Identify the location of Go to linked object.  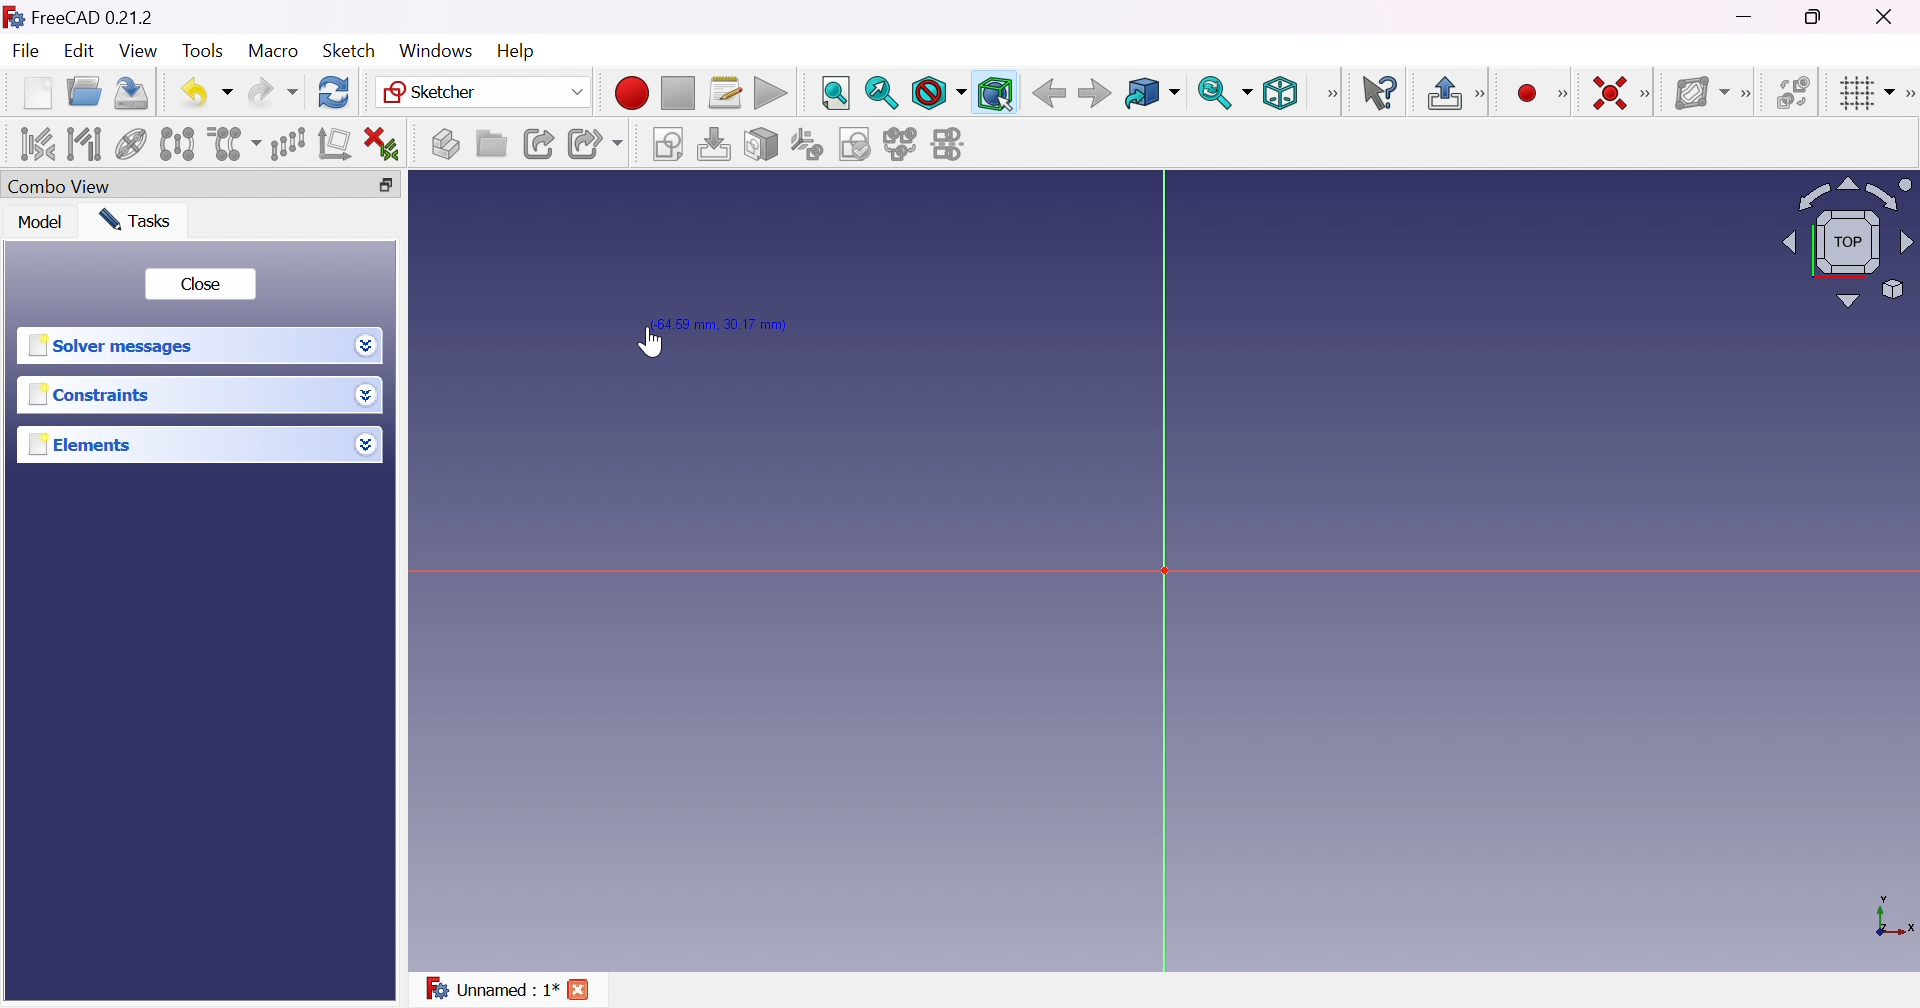
(1153, 92).